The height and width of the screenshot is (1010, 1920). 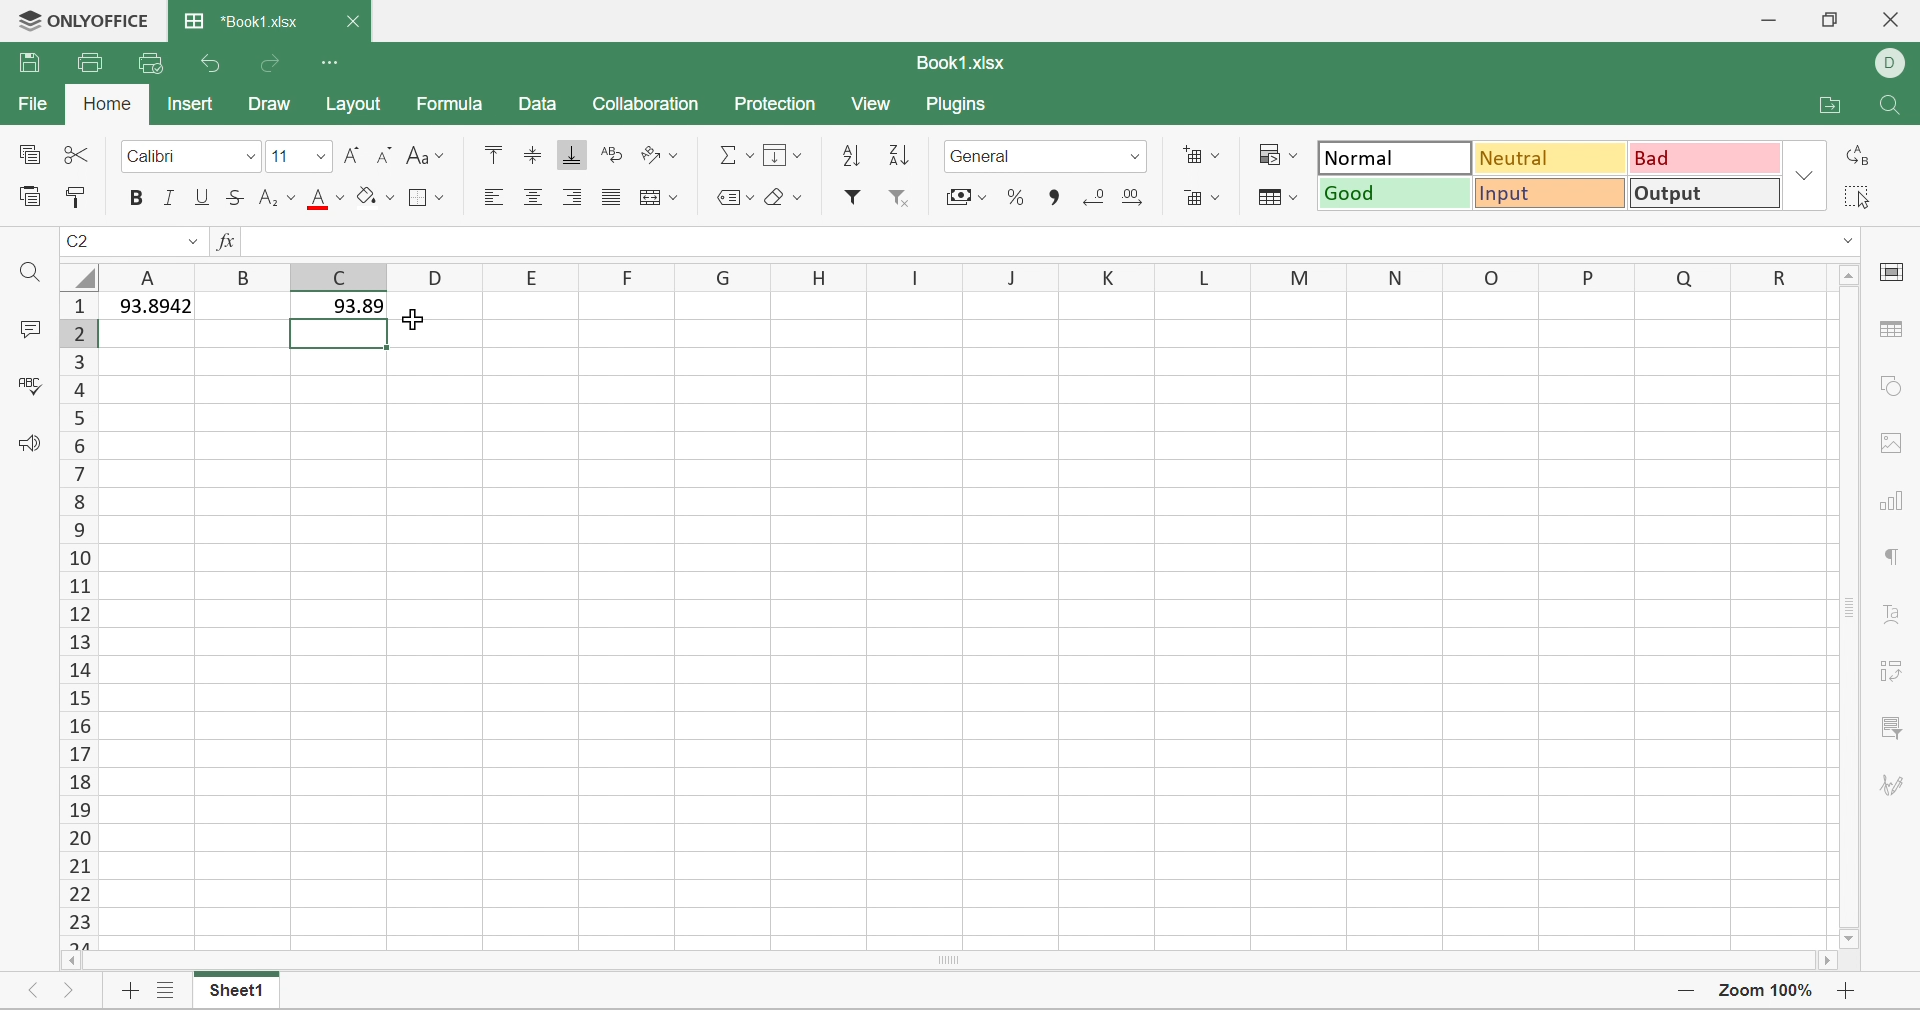 I want to click on Comments, so click(x=28, y=330).